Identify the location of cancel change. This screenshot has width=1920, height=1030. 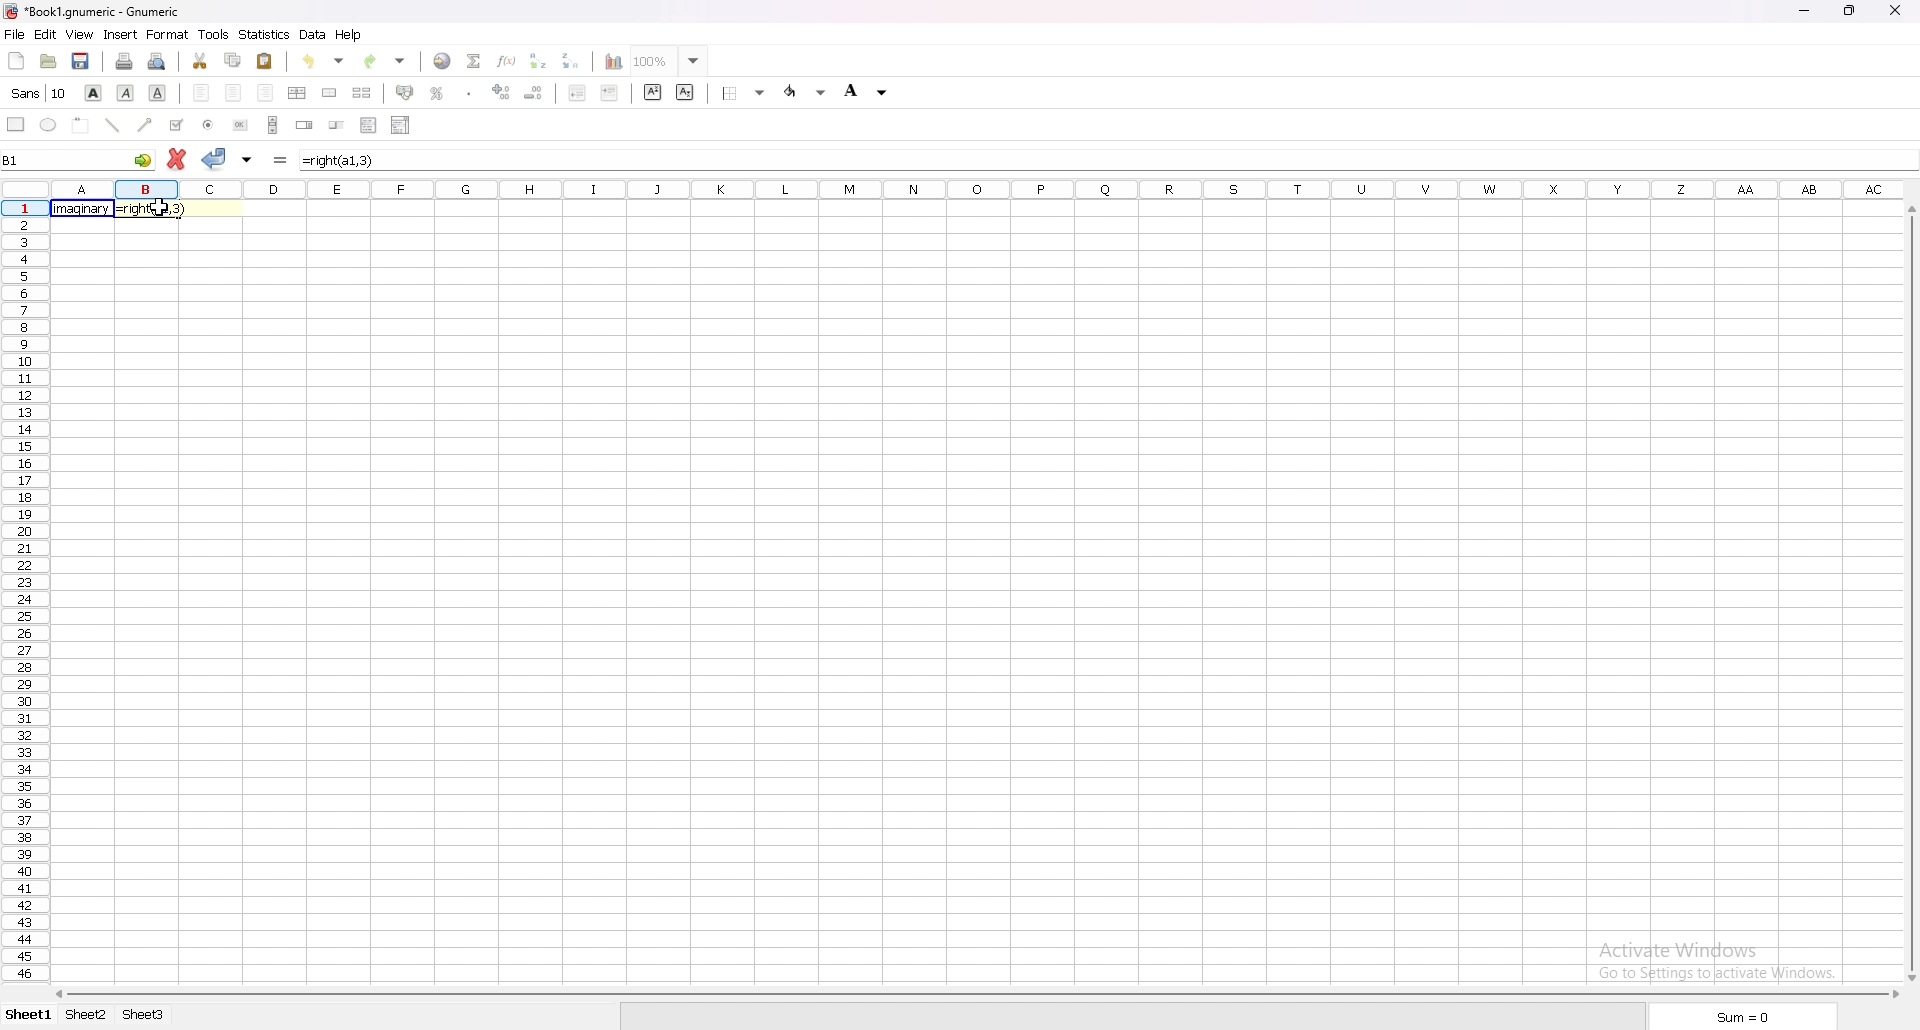
(176, 160).